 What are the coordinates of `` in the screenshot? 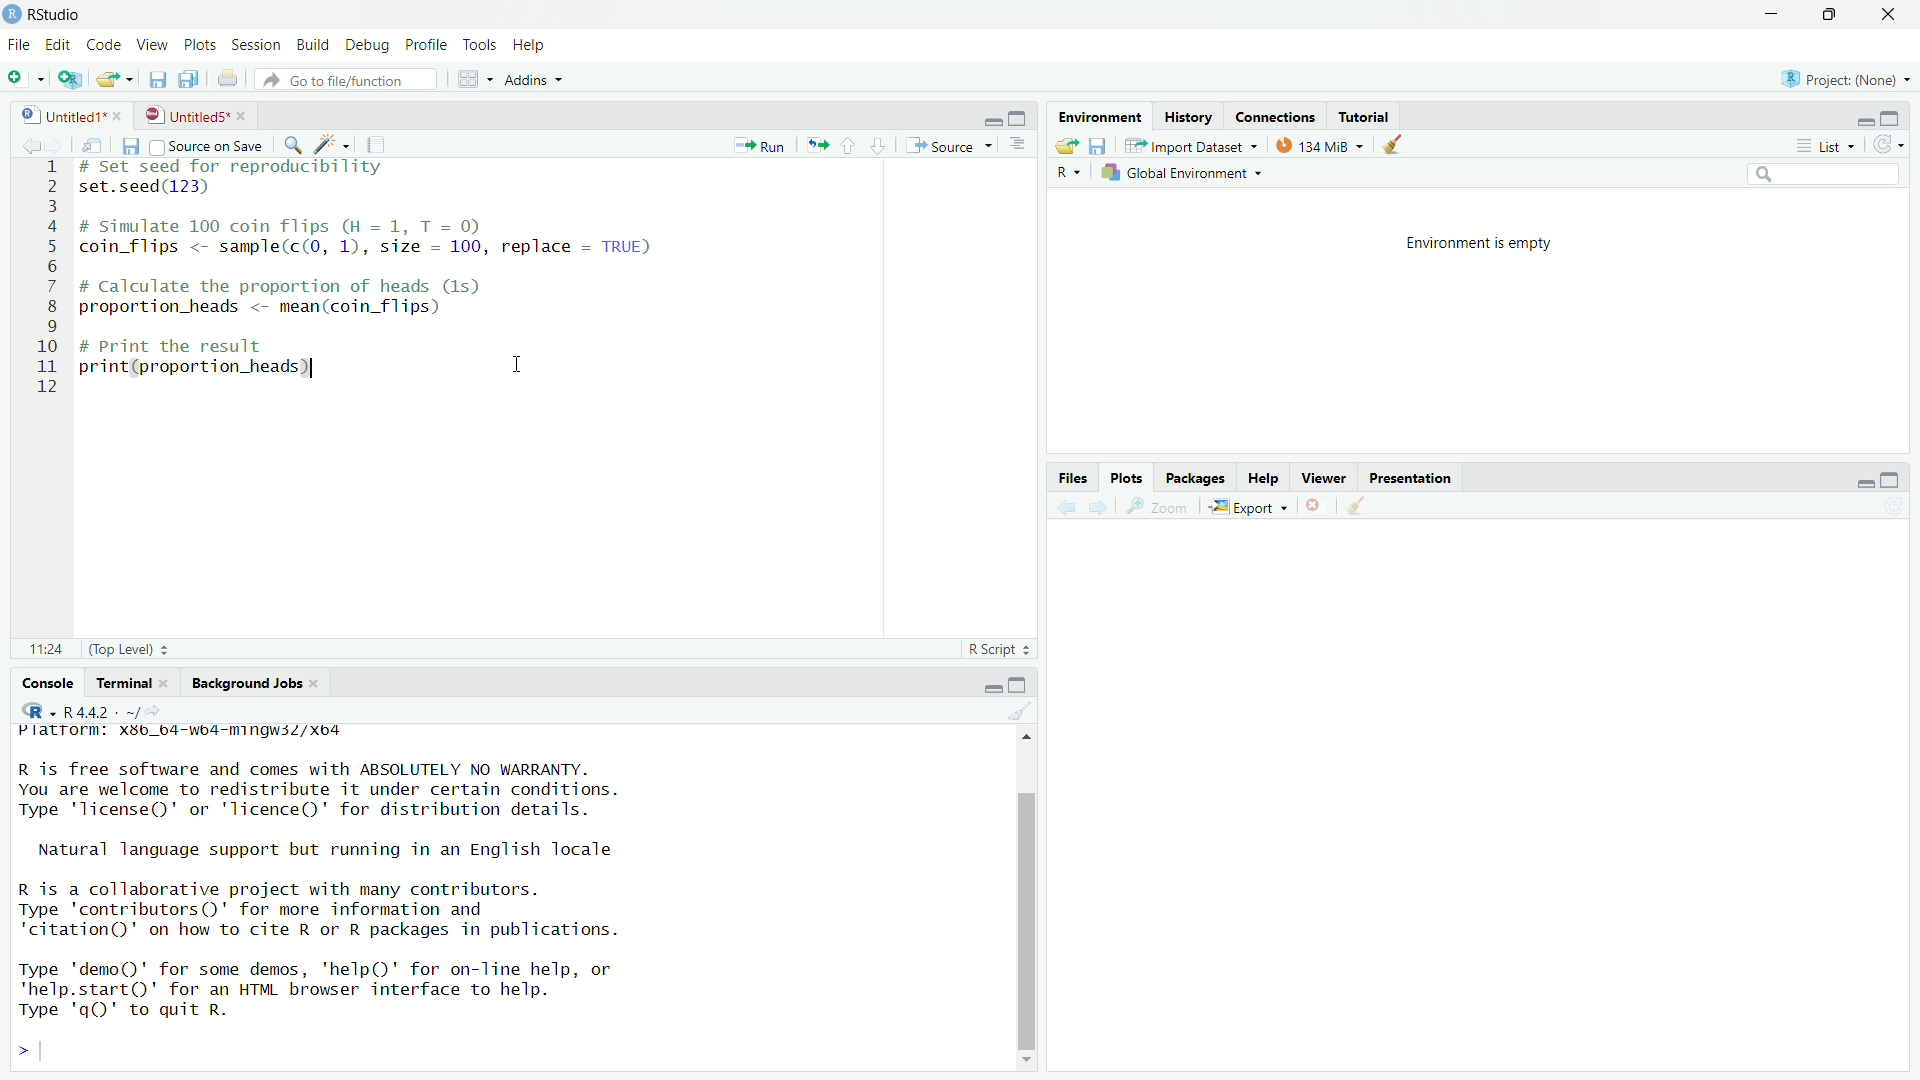 It's located at (1477, 786).